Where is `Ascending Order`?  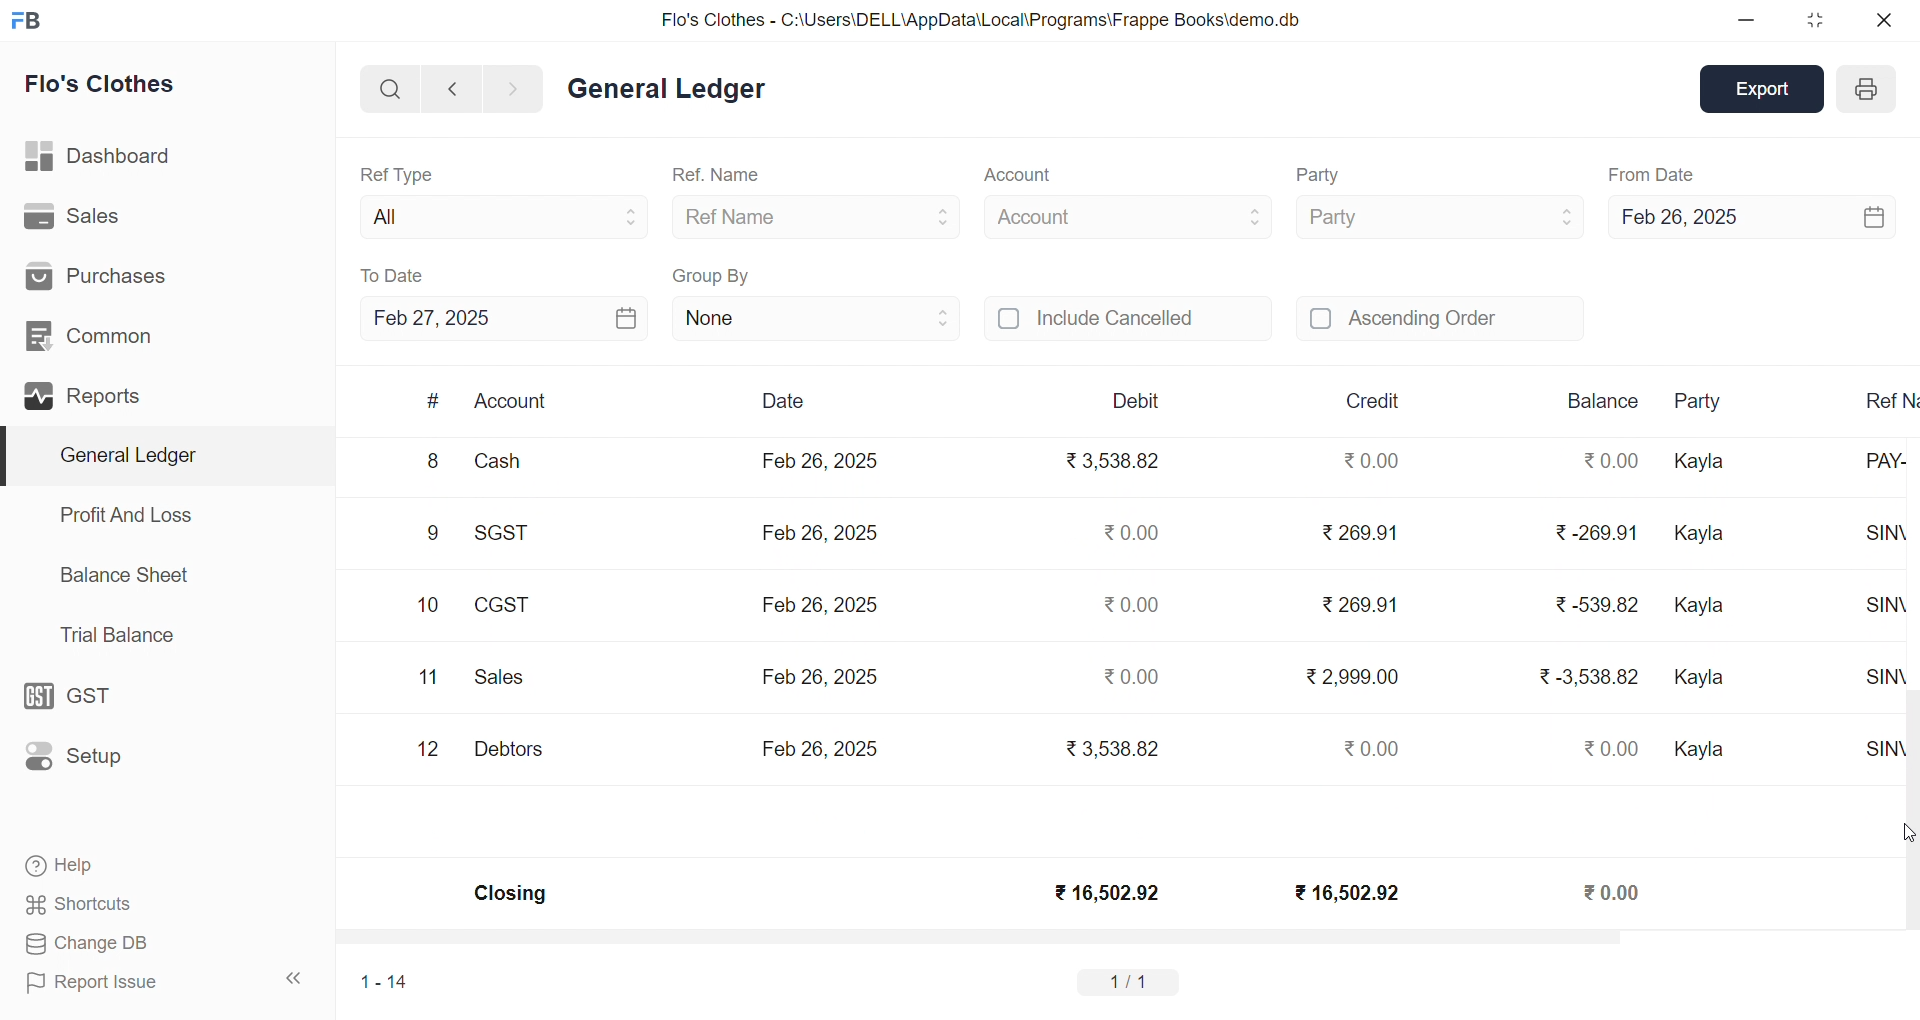
Ascending Order is located at coordinates (1440, 316).